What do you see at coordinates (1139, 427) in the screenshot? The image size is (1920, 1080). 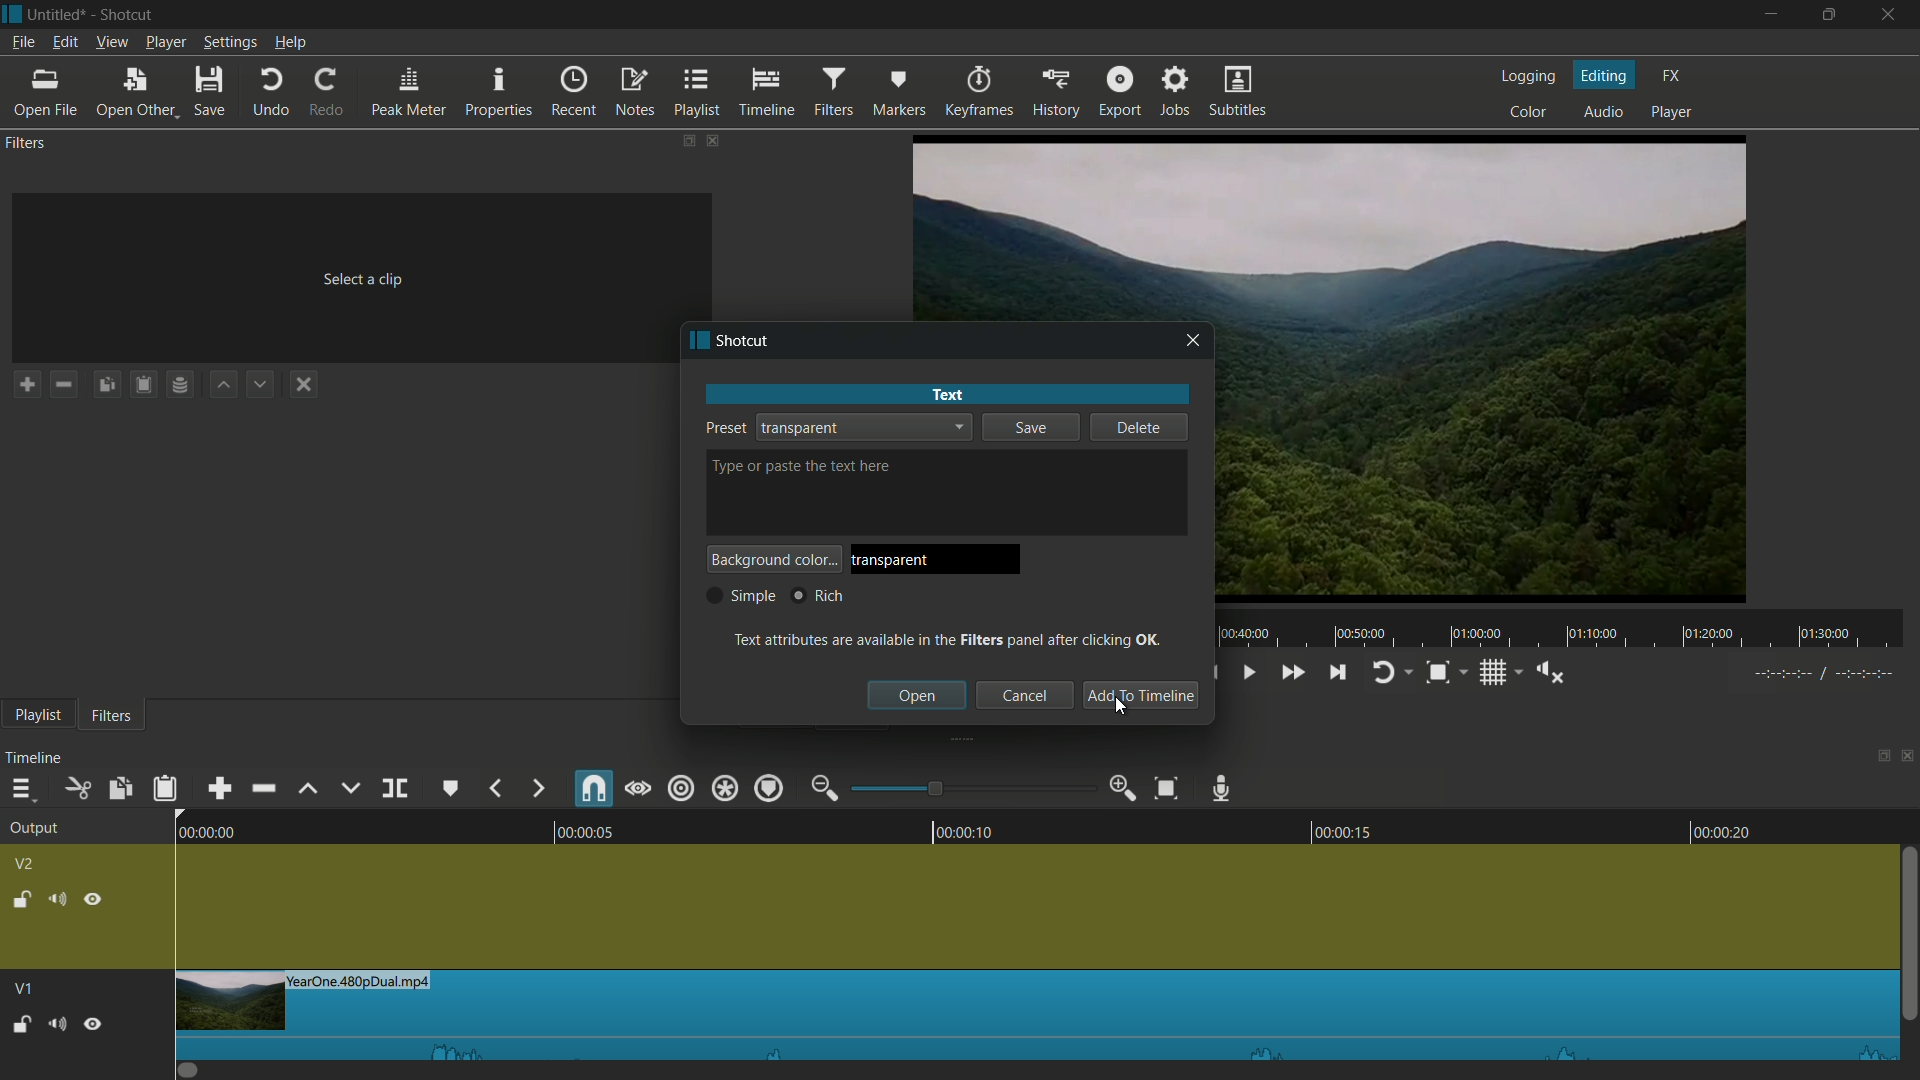 I see `delete` at bounding box center [1139, 427].